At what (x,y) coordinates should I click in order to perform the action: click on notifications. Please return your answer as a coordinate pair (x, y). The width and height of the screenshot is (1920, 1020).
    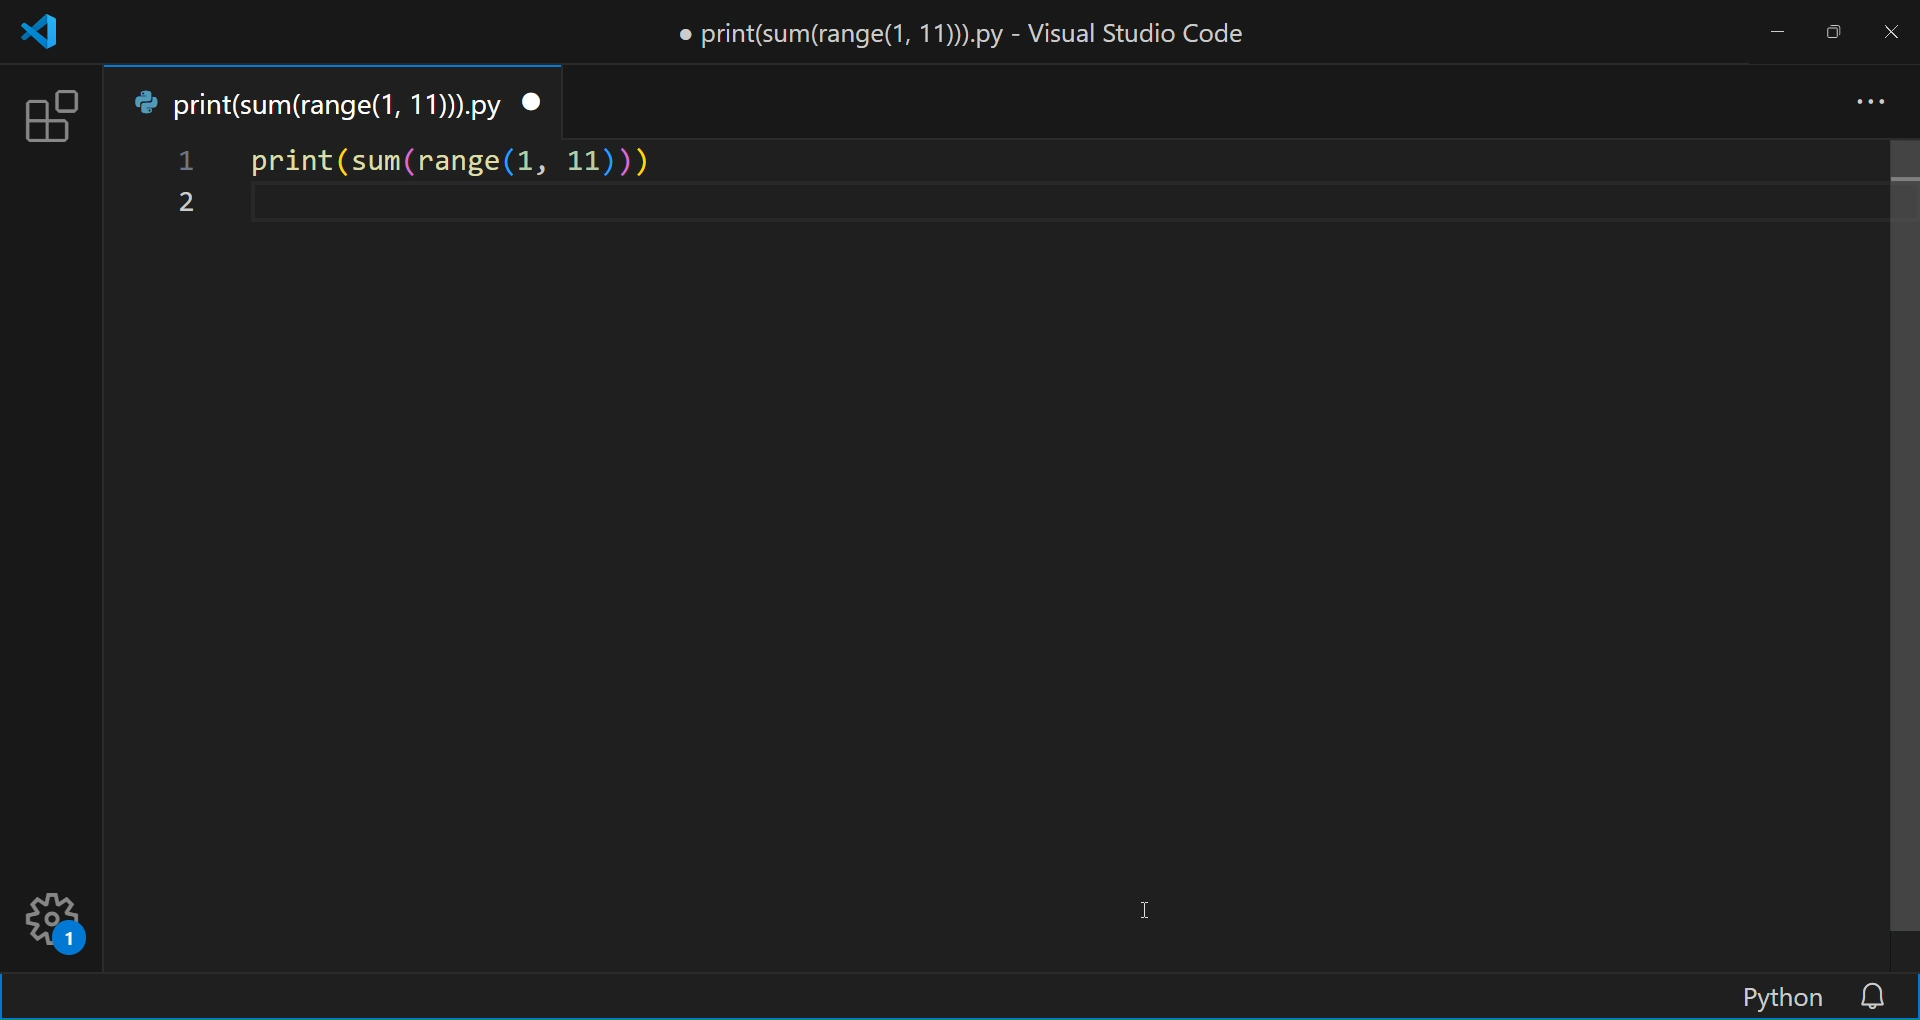
    Looking at the image, I should click on (1884, 994).